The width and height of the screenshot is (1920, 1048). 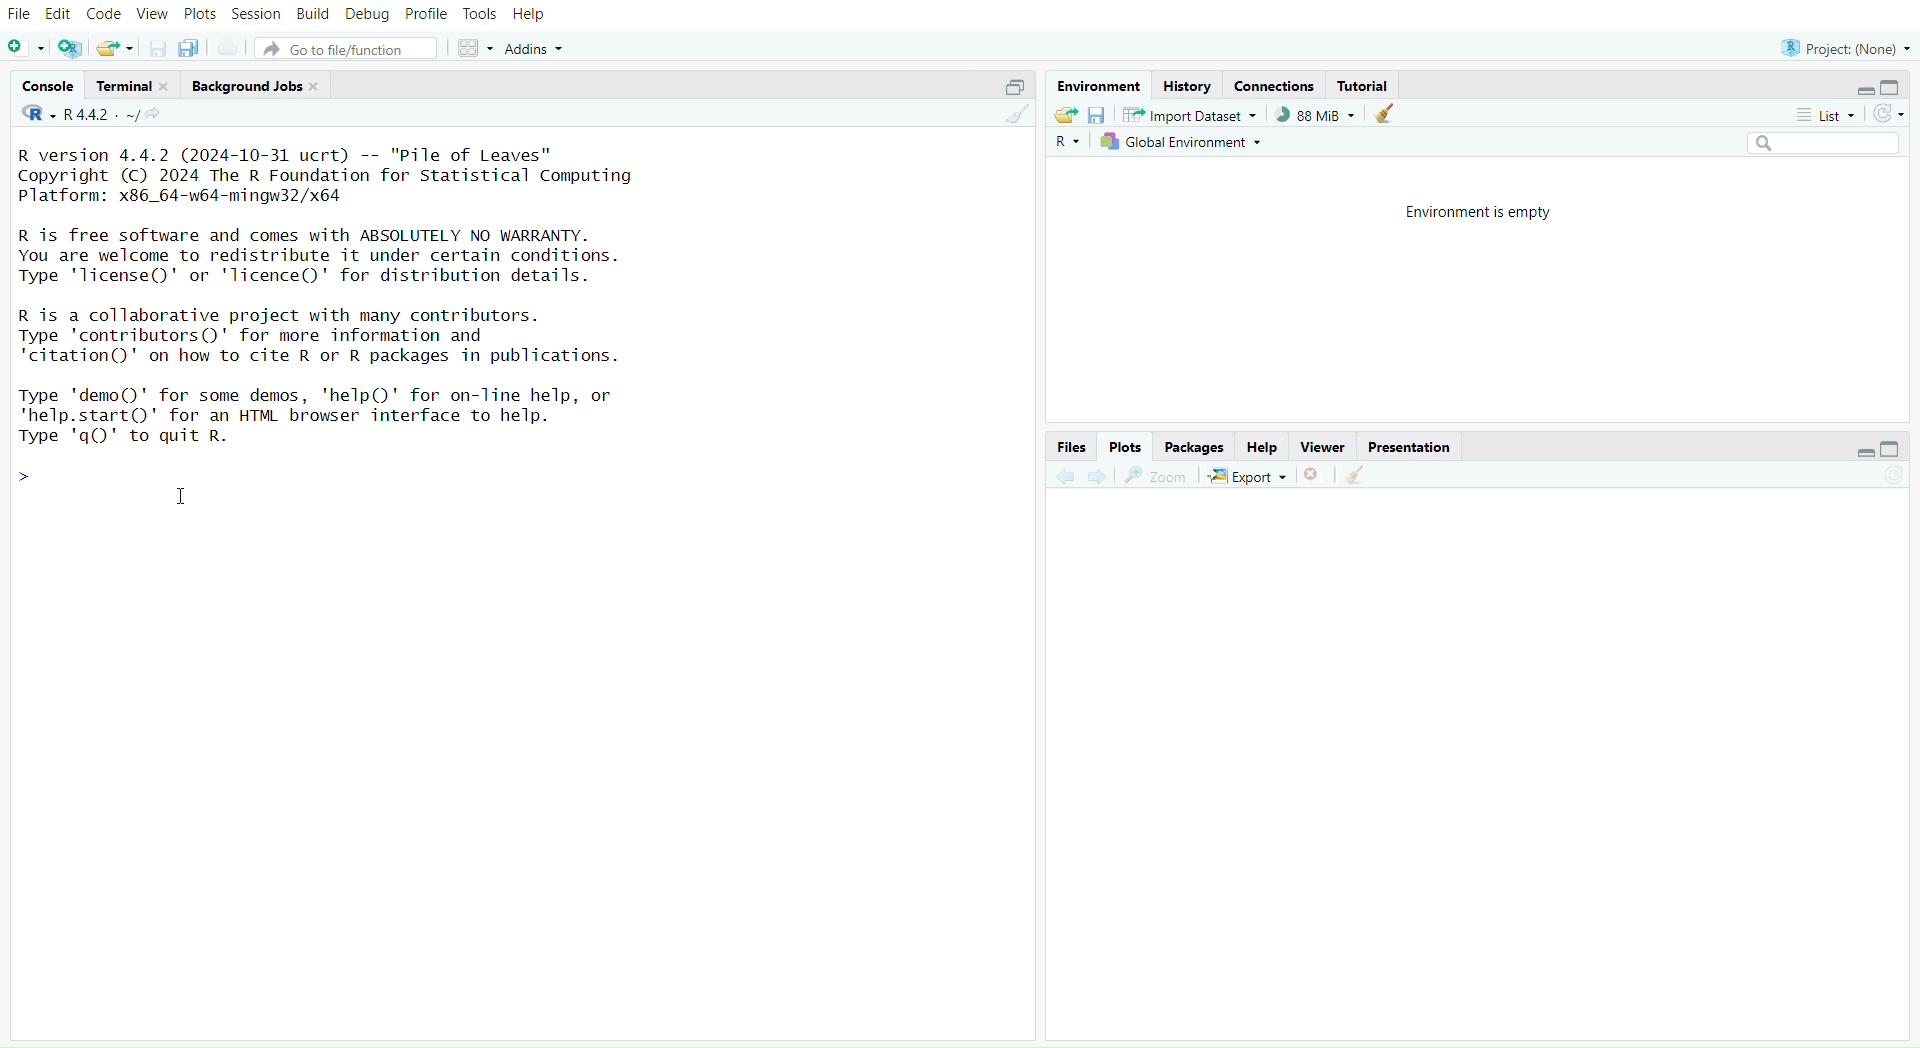 I want to click on open an existing file, so click(x=116, y=49).